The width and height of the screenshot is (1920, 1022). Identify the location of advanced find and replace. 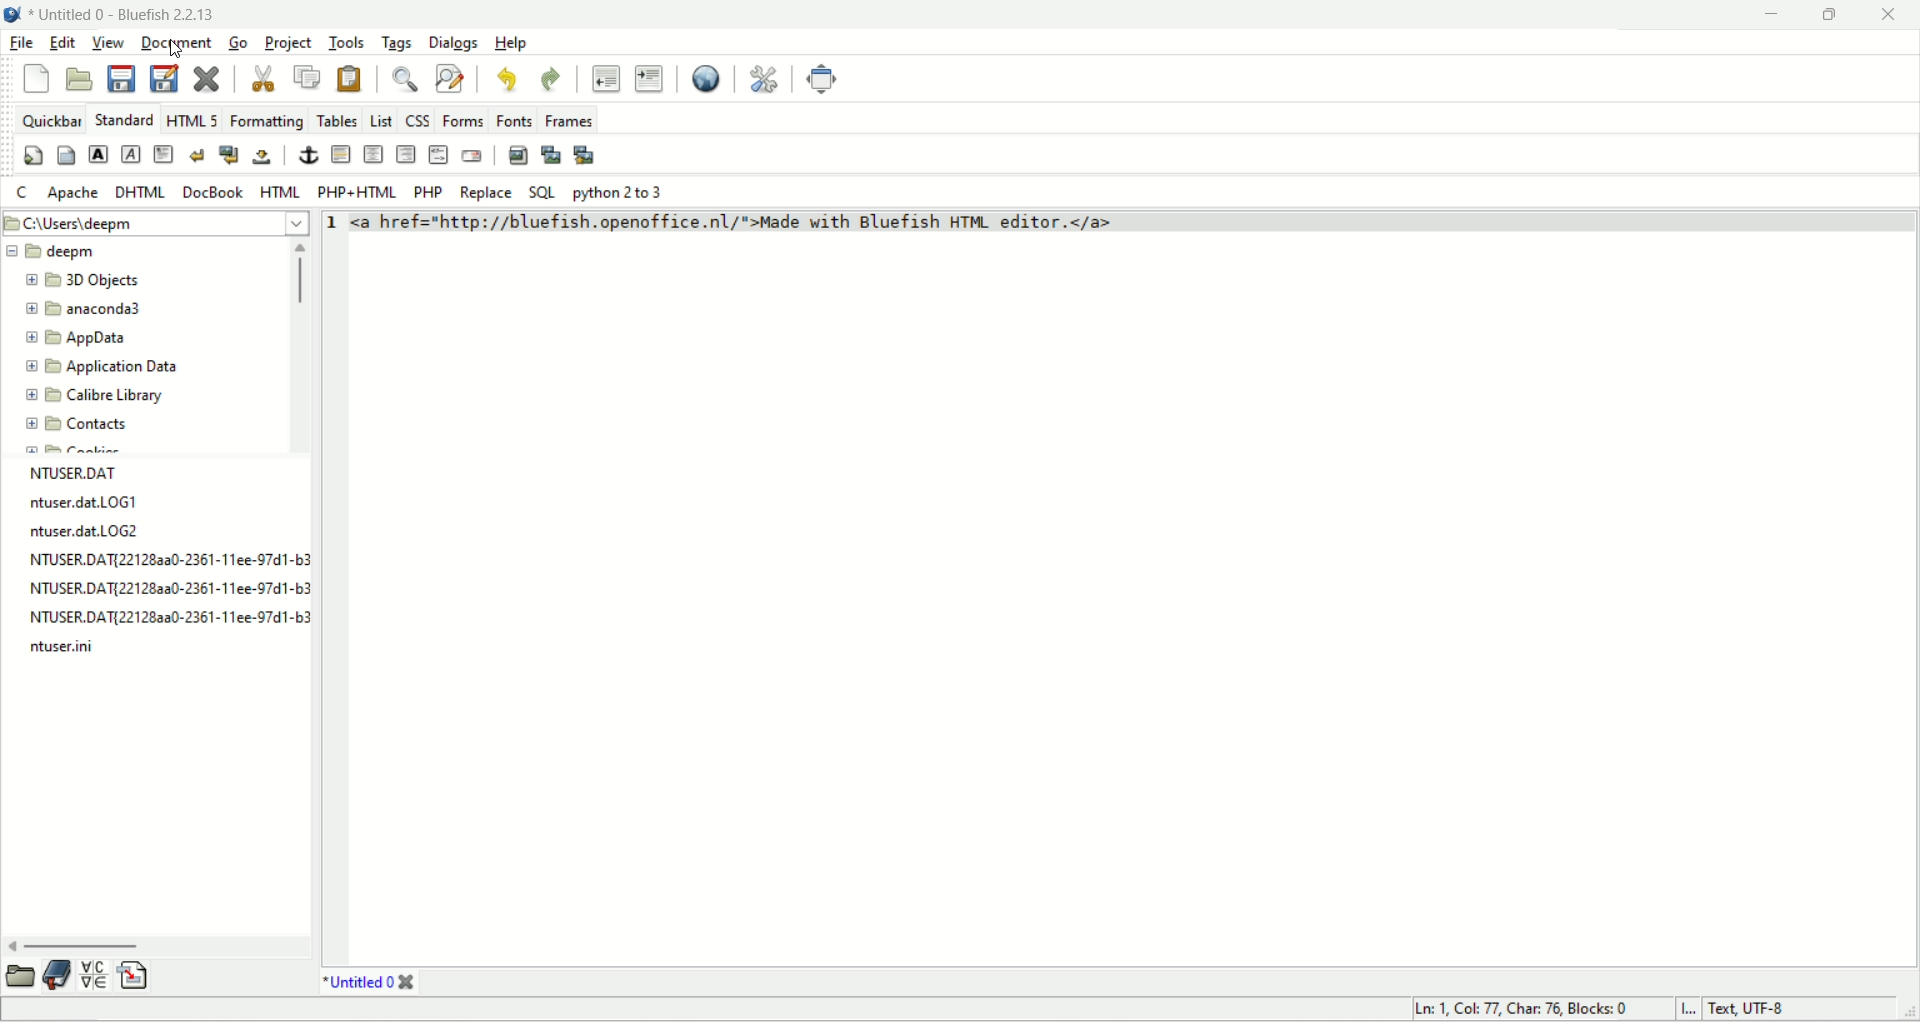
(453, 79).